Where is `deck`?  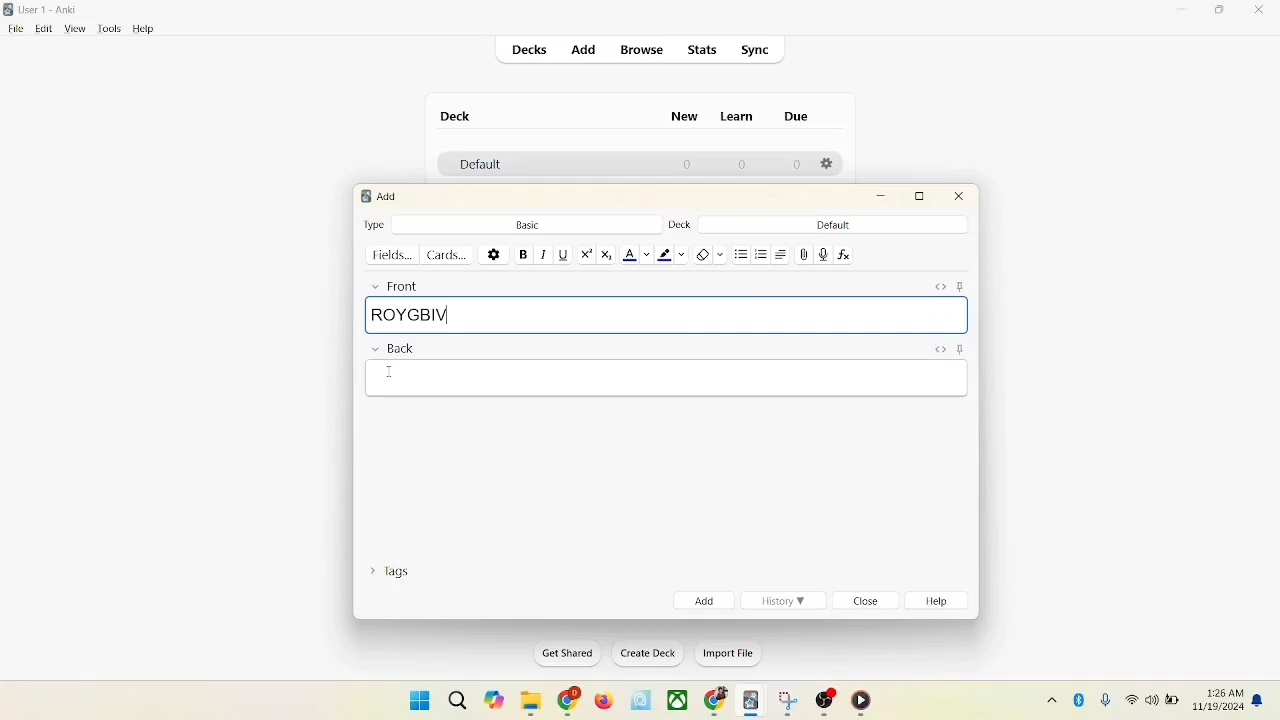
deck is located at coordinates (456, 116).